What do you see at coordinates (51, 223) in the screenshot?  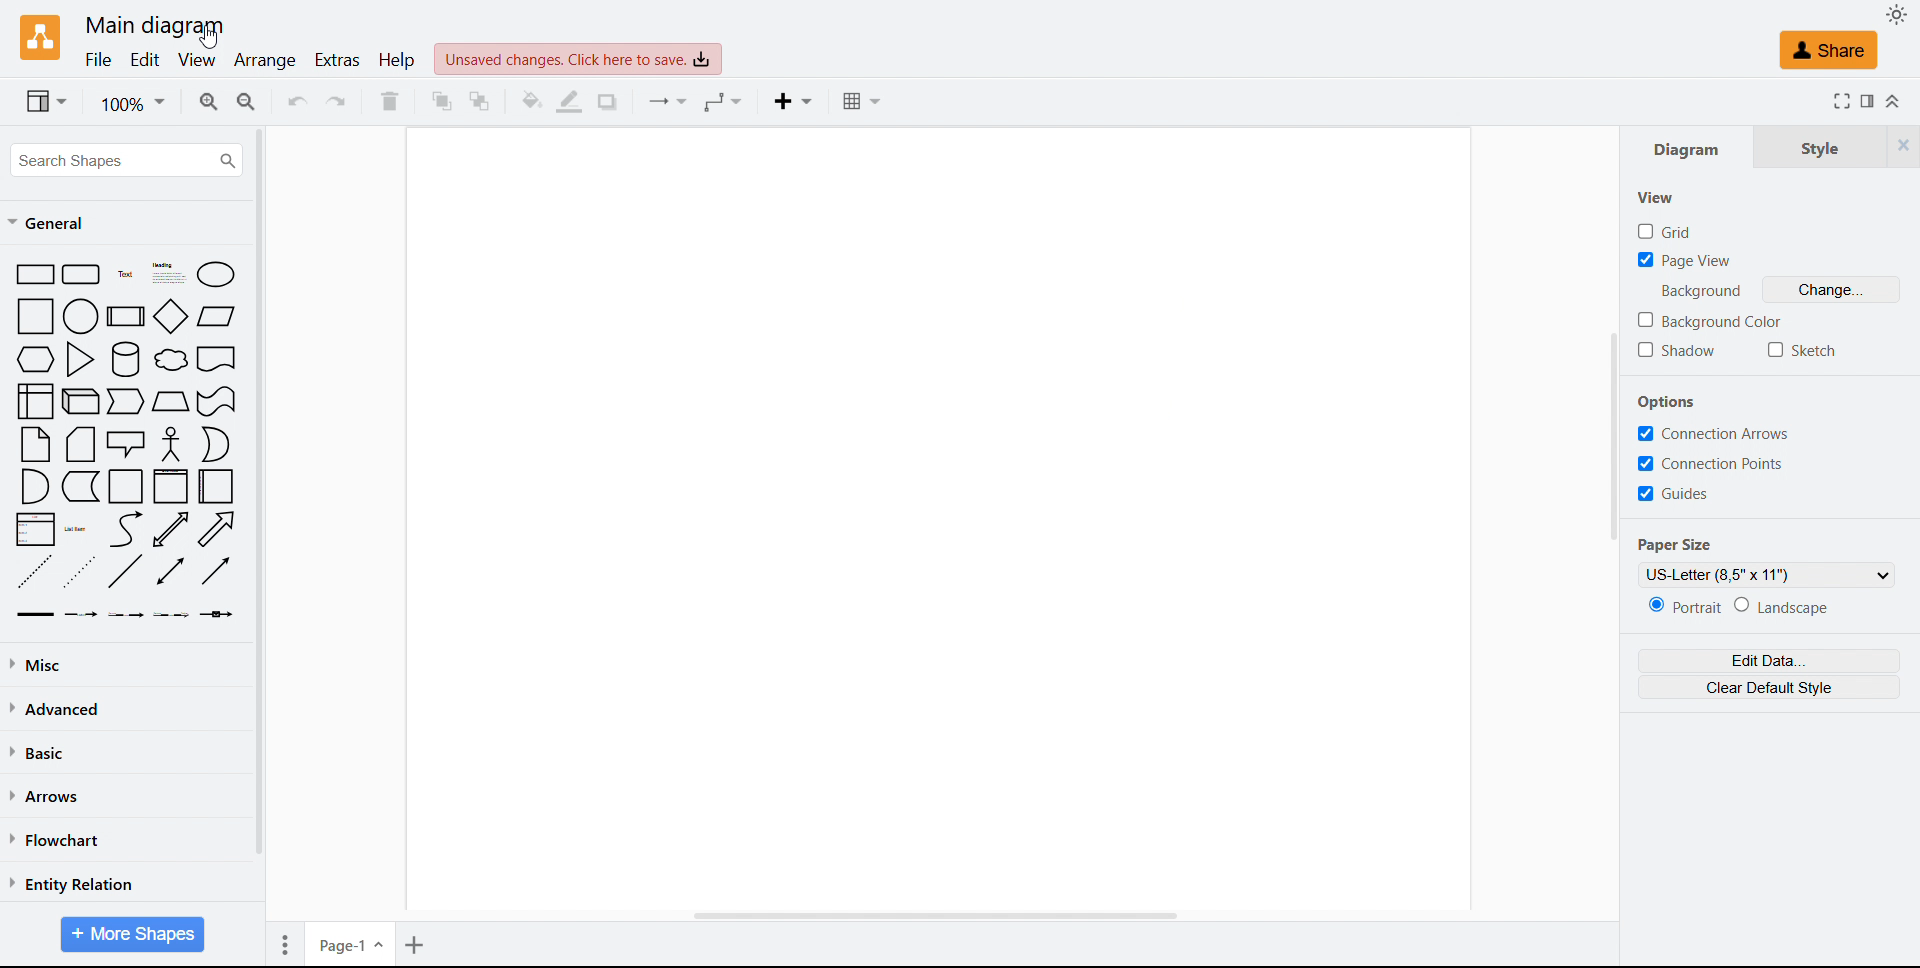 I see `General ` at bounding box center [51, 223].